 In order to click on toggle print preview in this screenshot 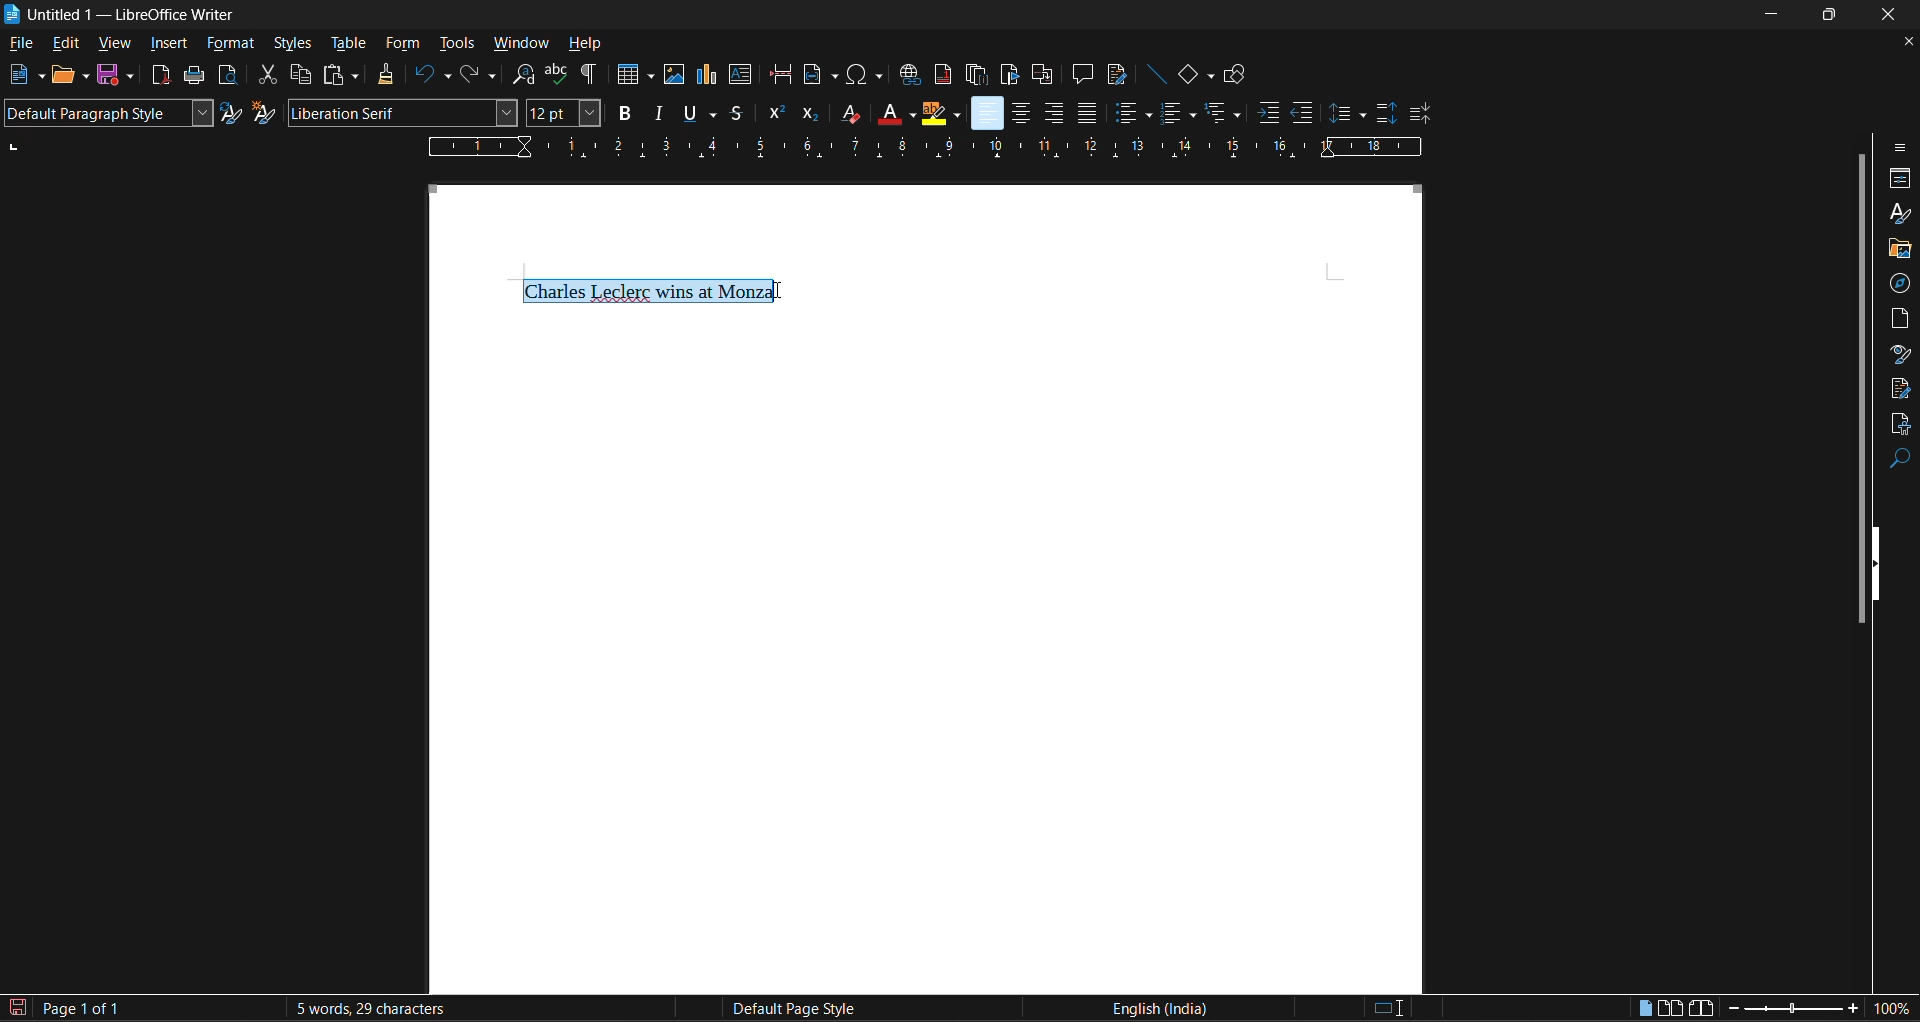, I will do `click(225, 73)`.